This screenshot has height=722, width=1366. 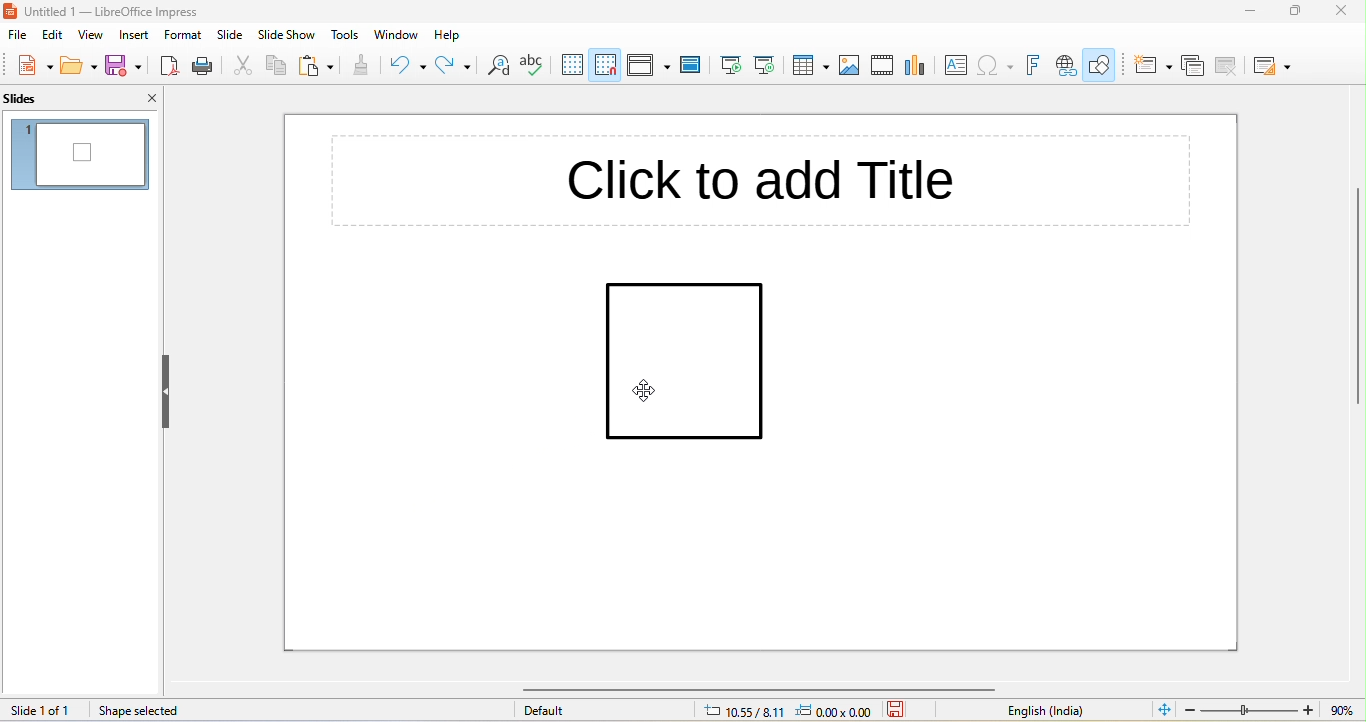 I want to click on cut, so click(x=242, y=64).